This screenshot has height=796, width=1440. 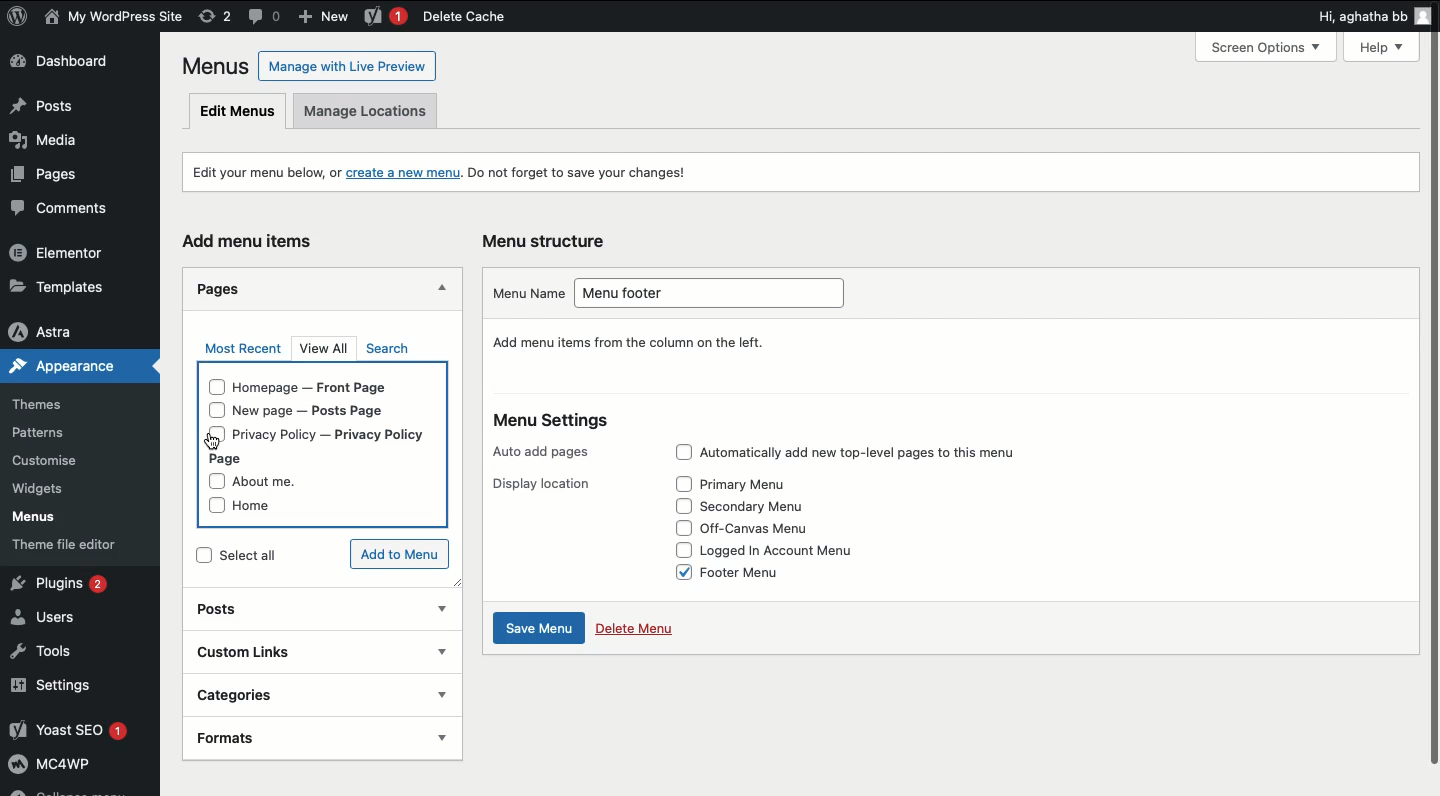 I want to click on  View all, so click(x=327, y=350).